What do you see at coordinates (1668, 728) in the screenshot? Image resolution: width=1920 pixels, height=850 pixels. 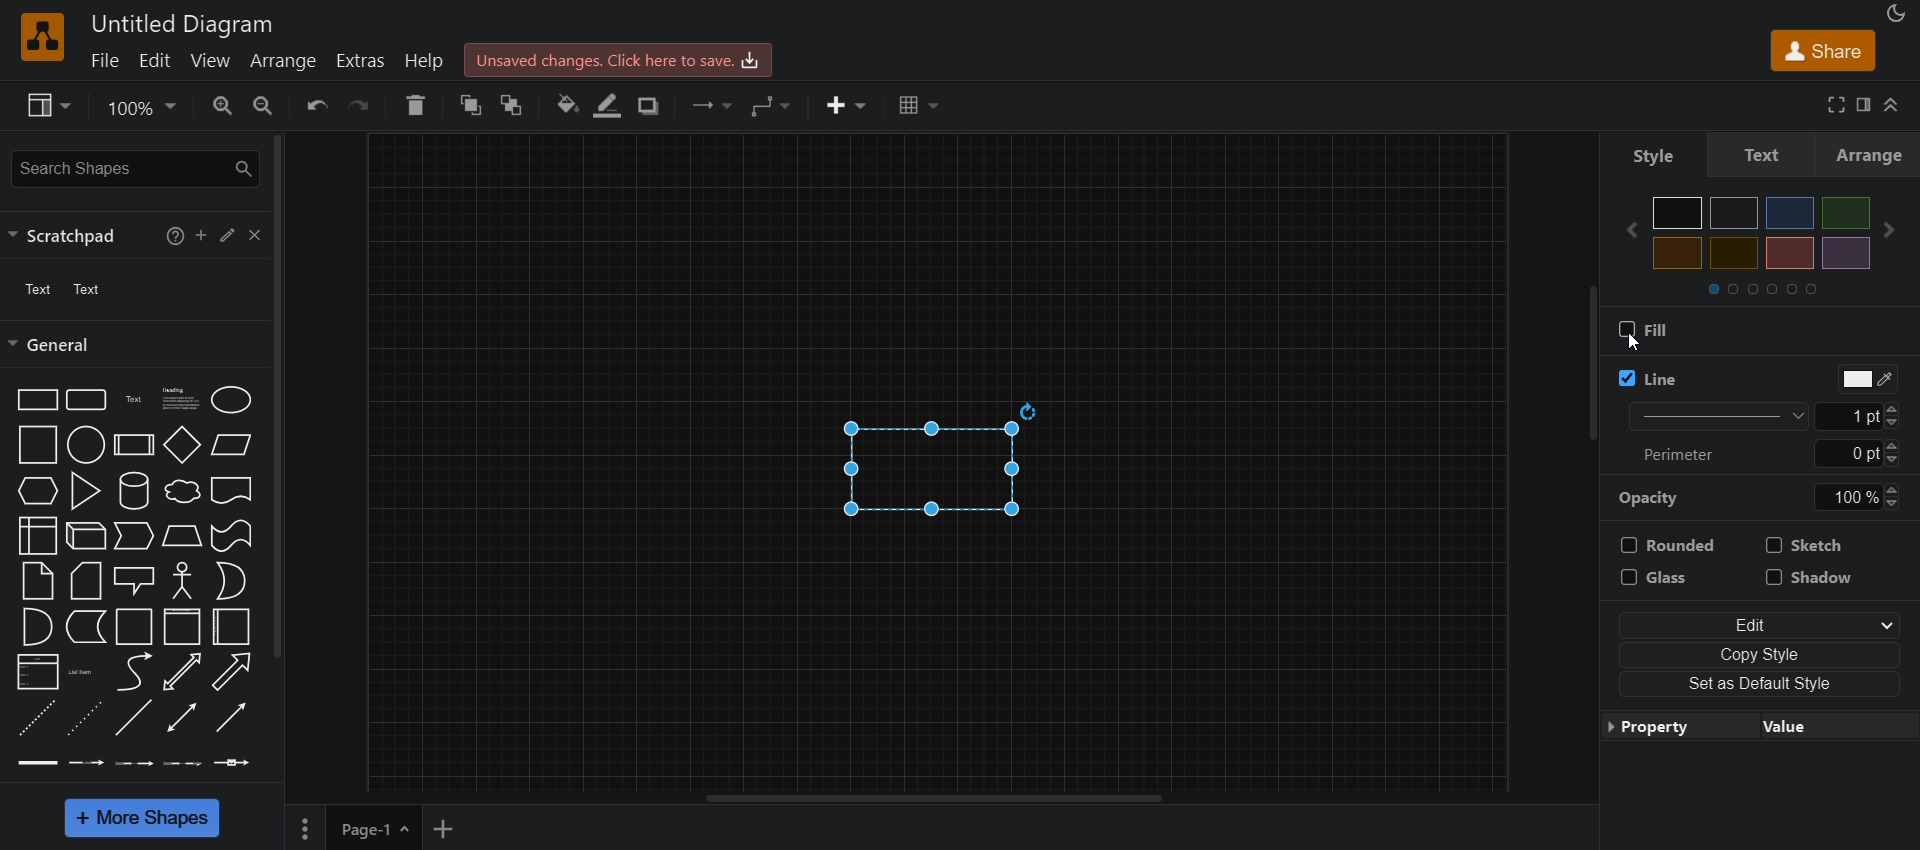 I see `property` at bounding box center [1668, 728].